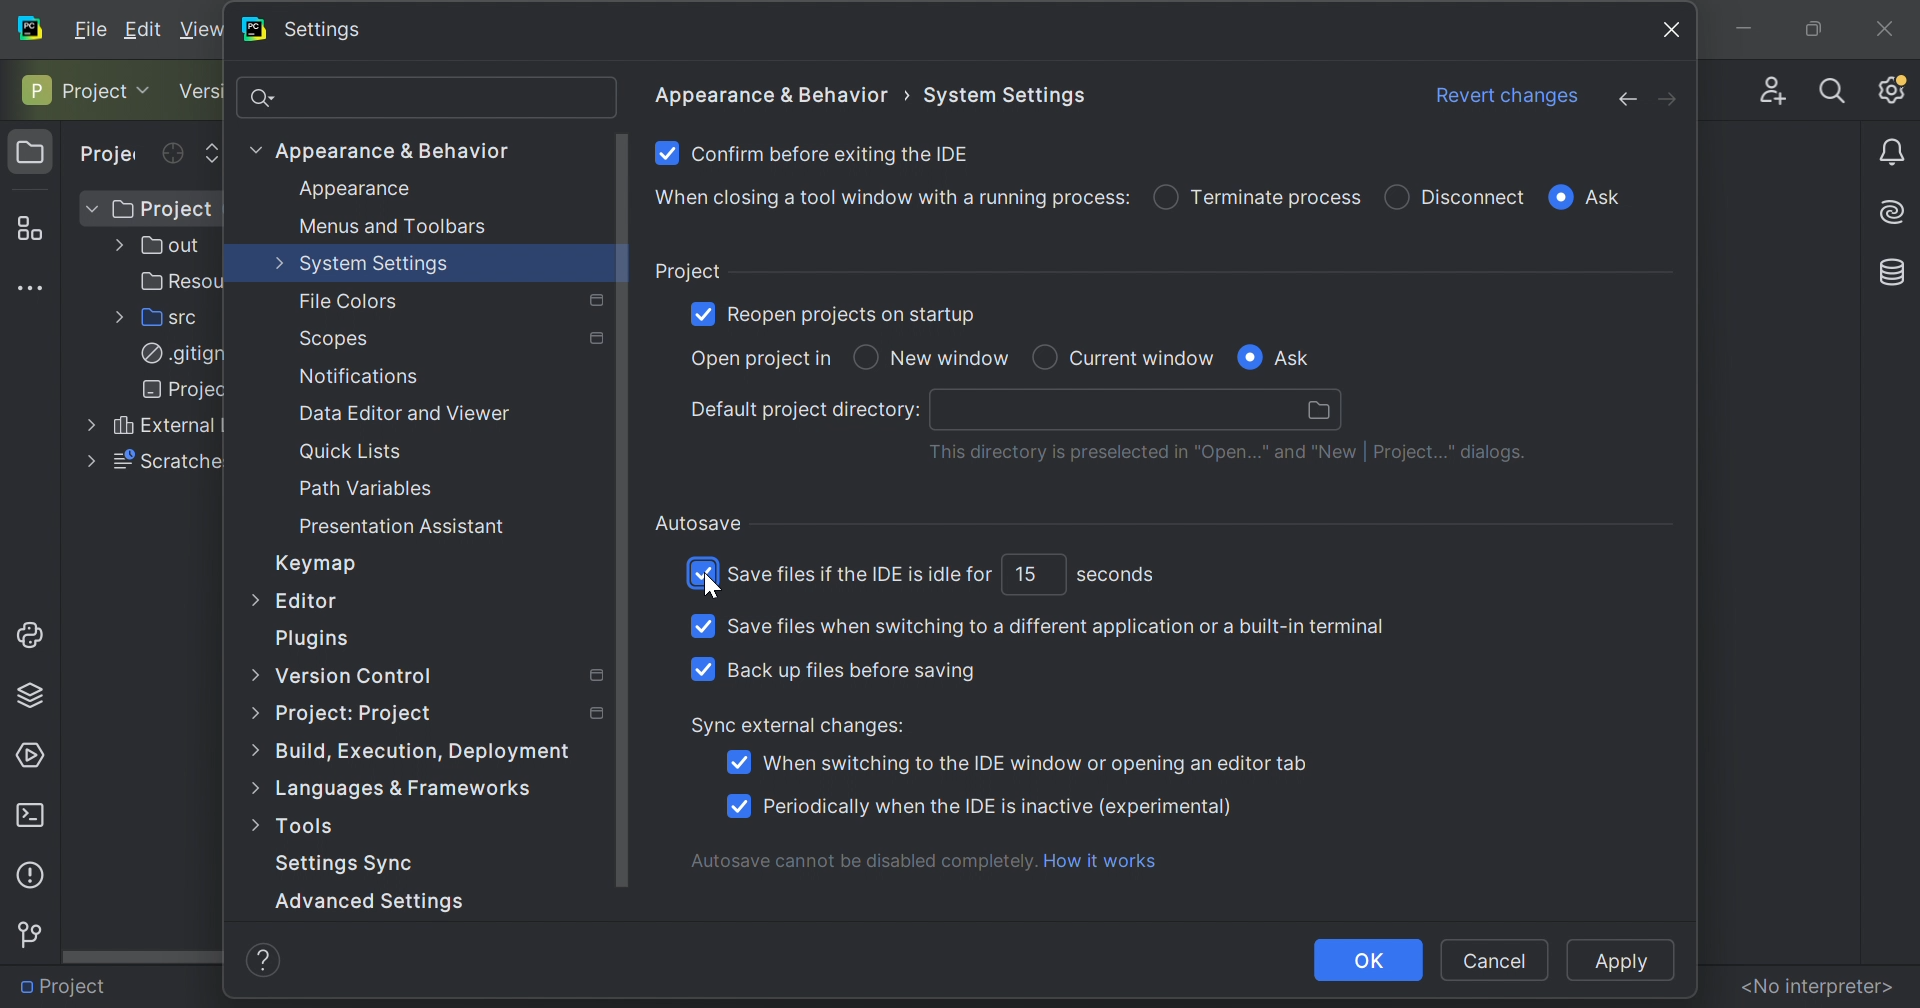  What do you see at coordinates (348, 302) in the screenshot?
I see `File colore` at bounding box center [348, 302].